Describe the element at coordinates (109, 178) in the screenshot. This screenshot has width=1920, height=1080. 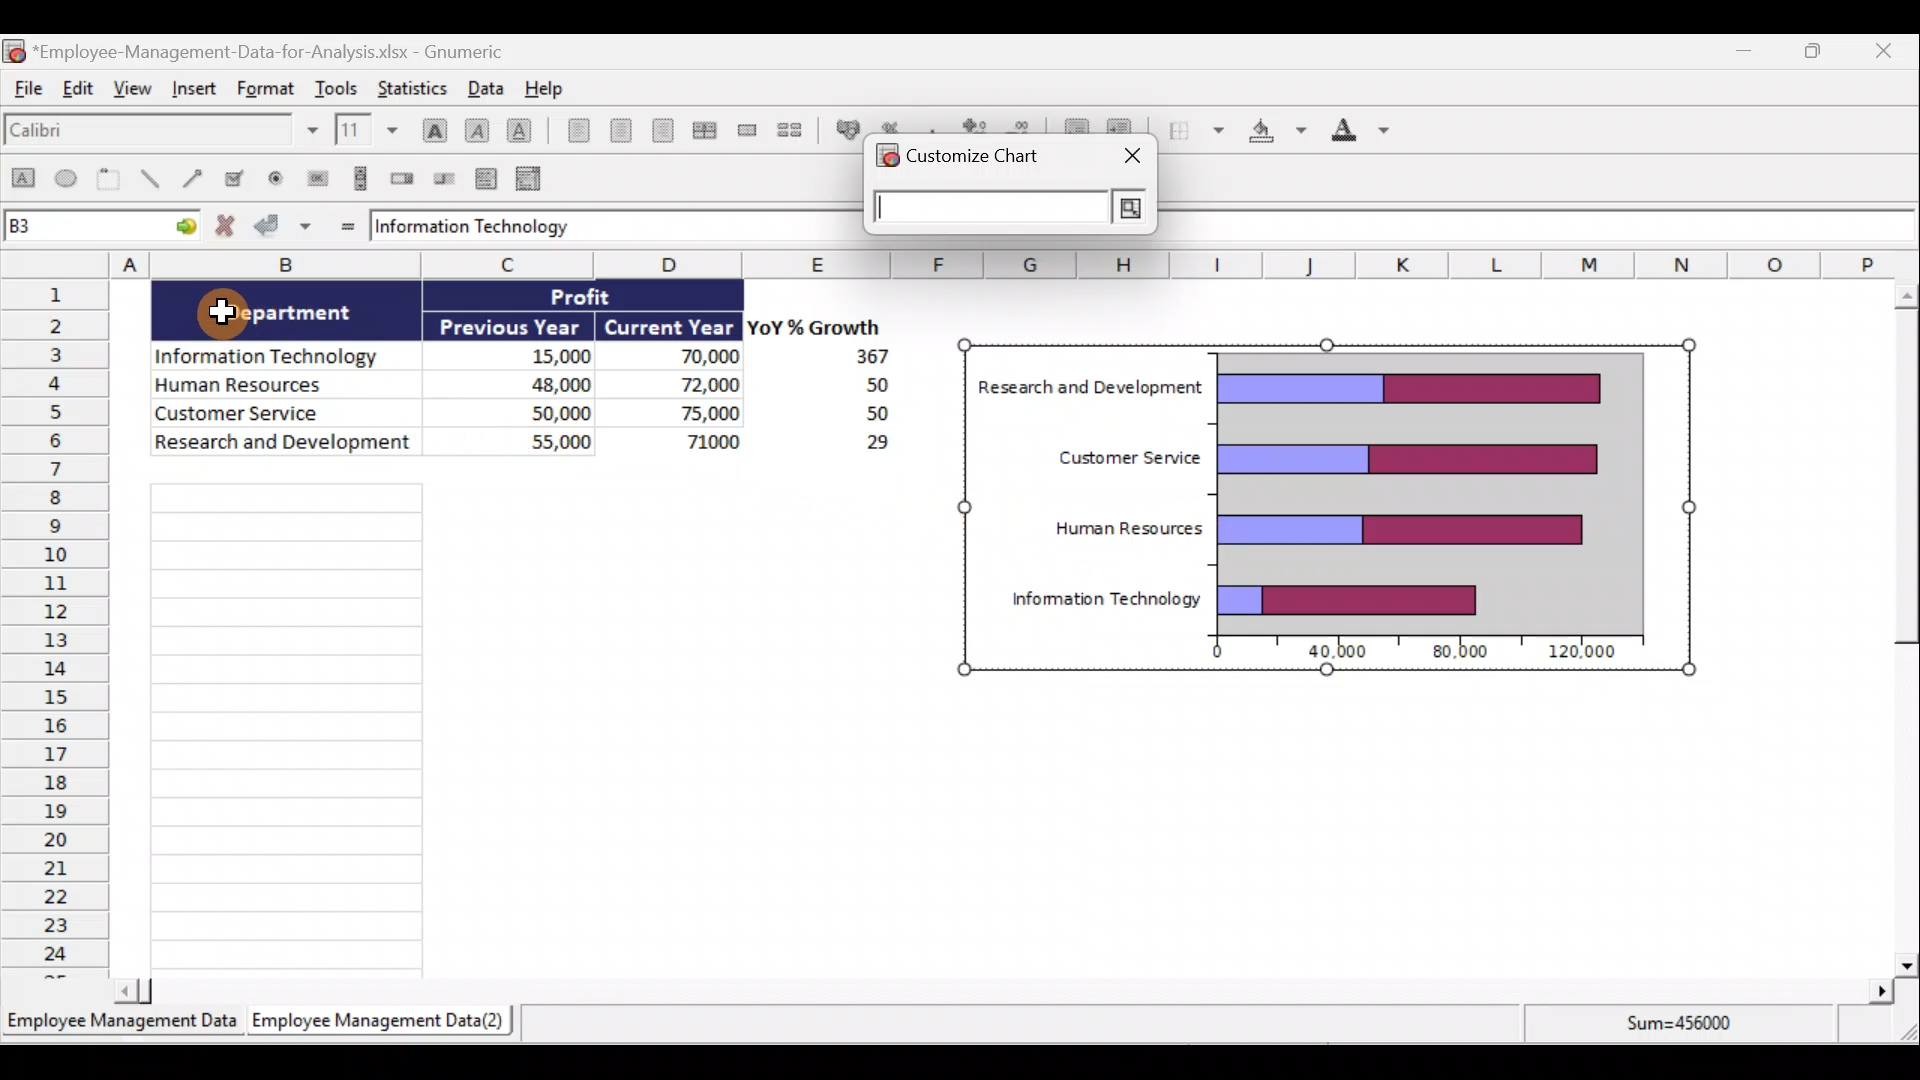
I see `Create a frame` at that location.